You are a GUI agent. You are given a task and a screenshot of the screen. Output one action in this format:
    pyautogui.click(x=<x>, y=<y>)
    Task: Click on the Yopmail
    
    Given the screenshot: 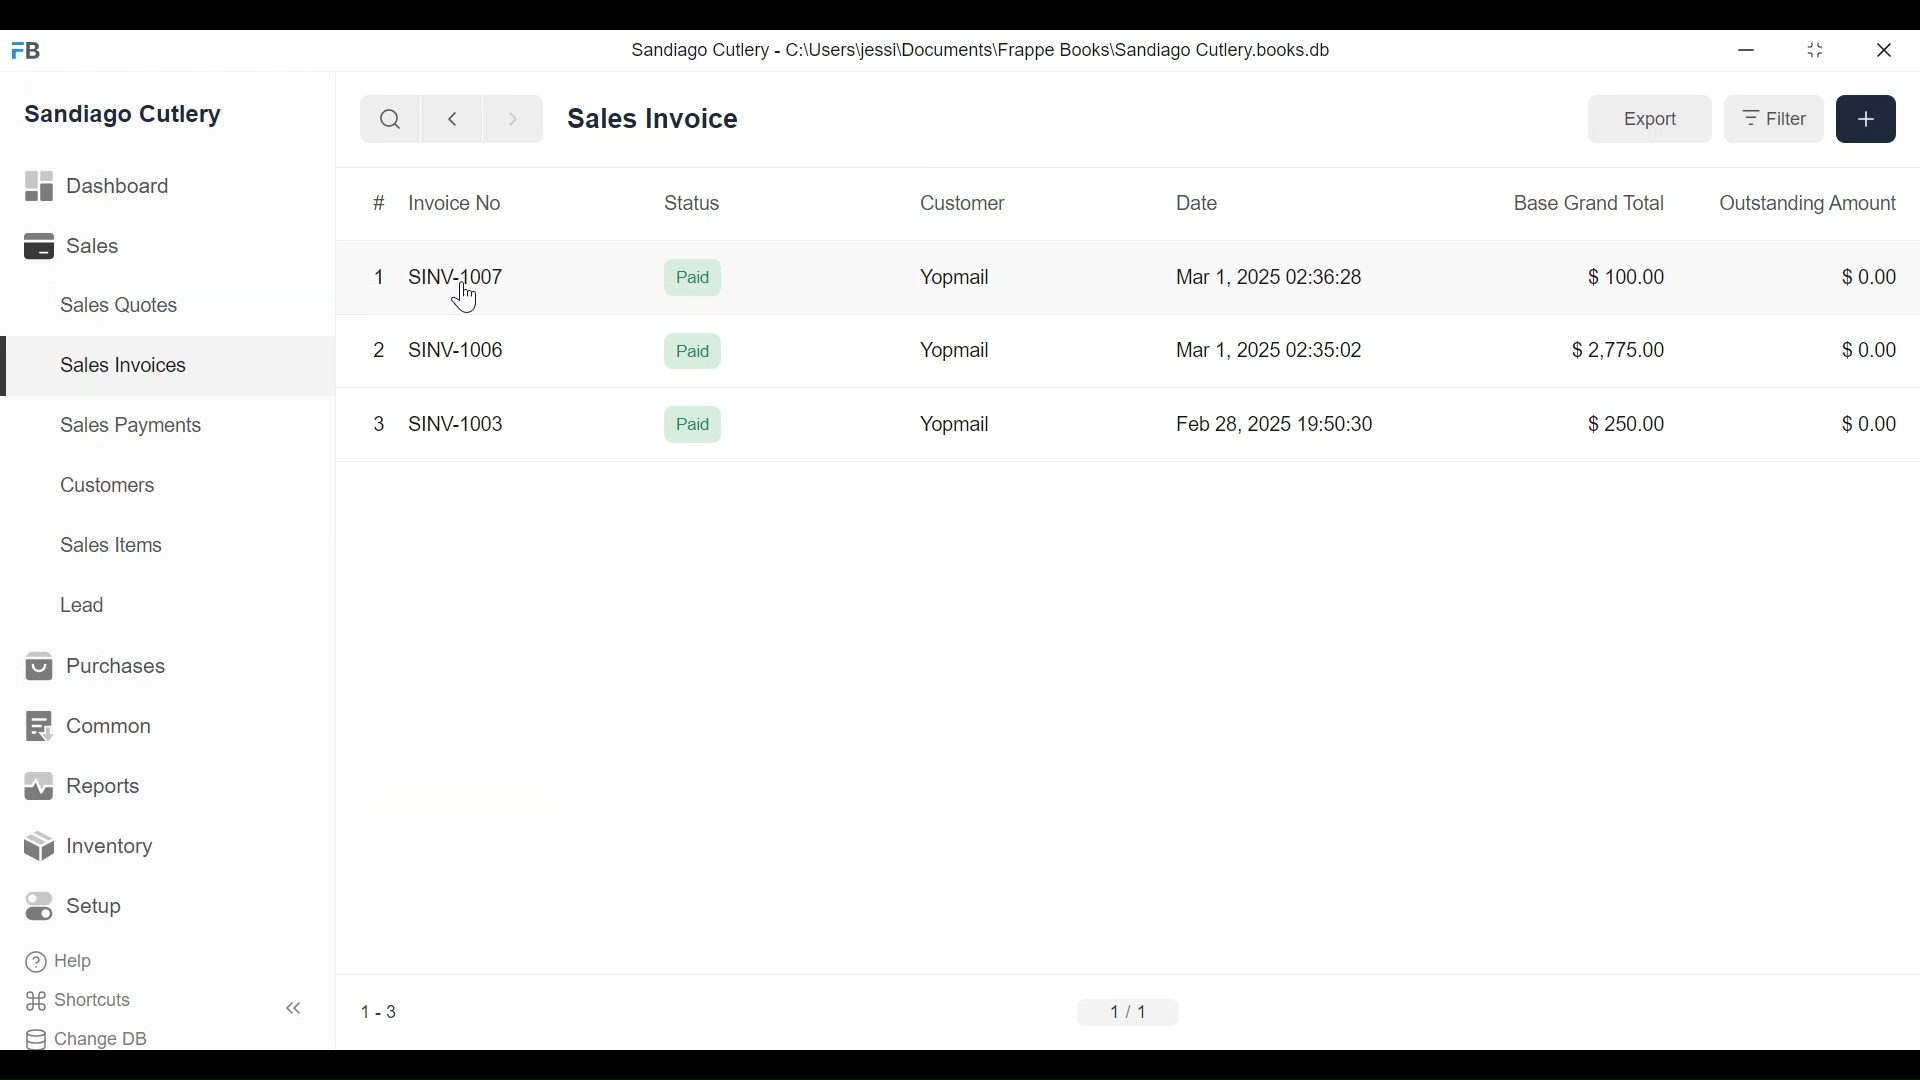 What is the action you would take?
    pyautogui.click(x=953, y=349)
    